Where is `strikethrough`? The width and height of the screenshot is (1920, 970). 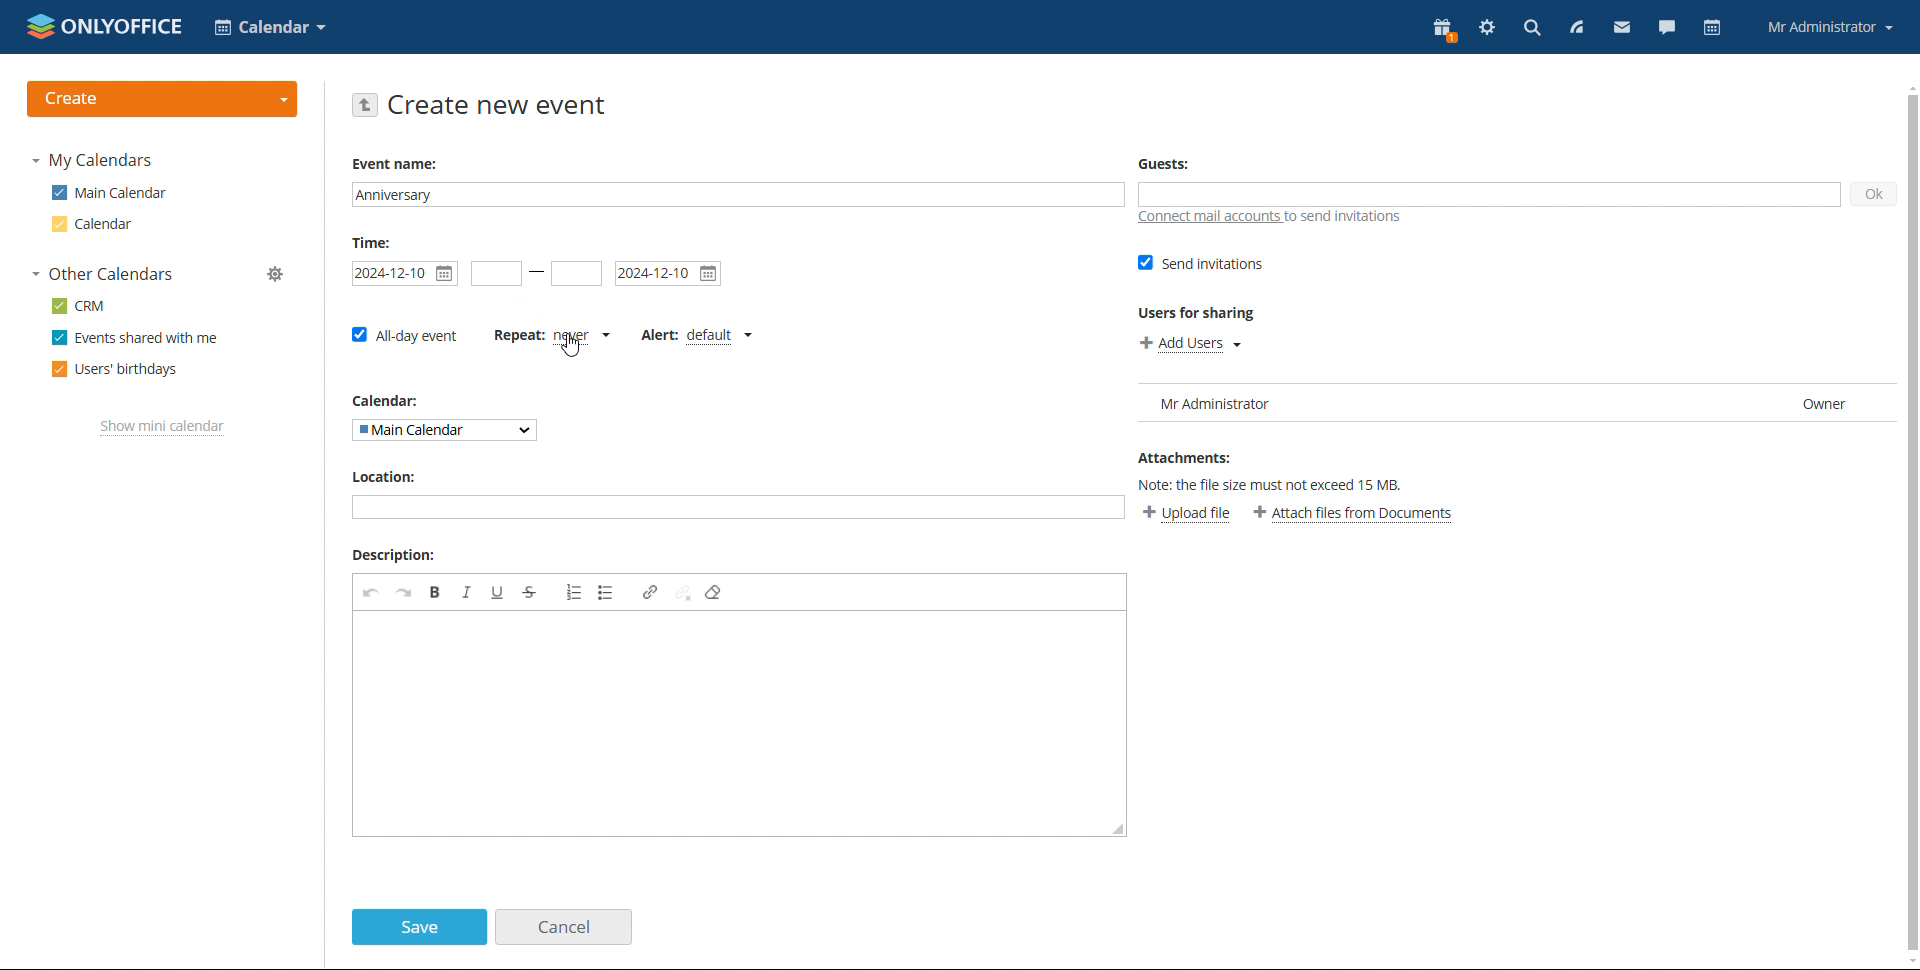
strikethrough is located at coordinates (530, 592).